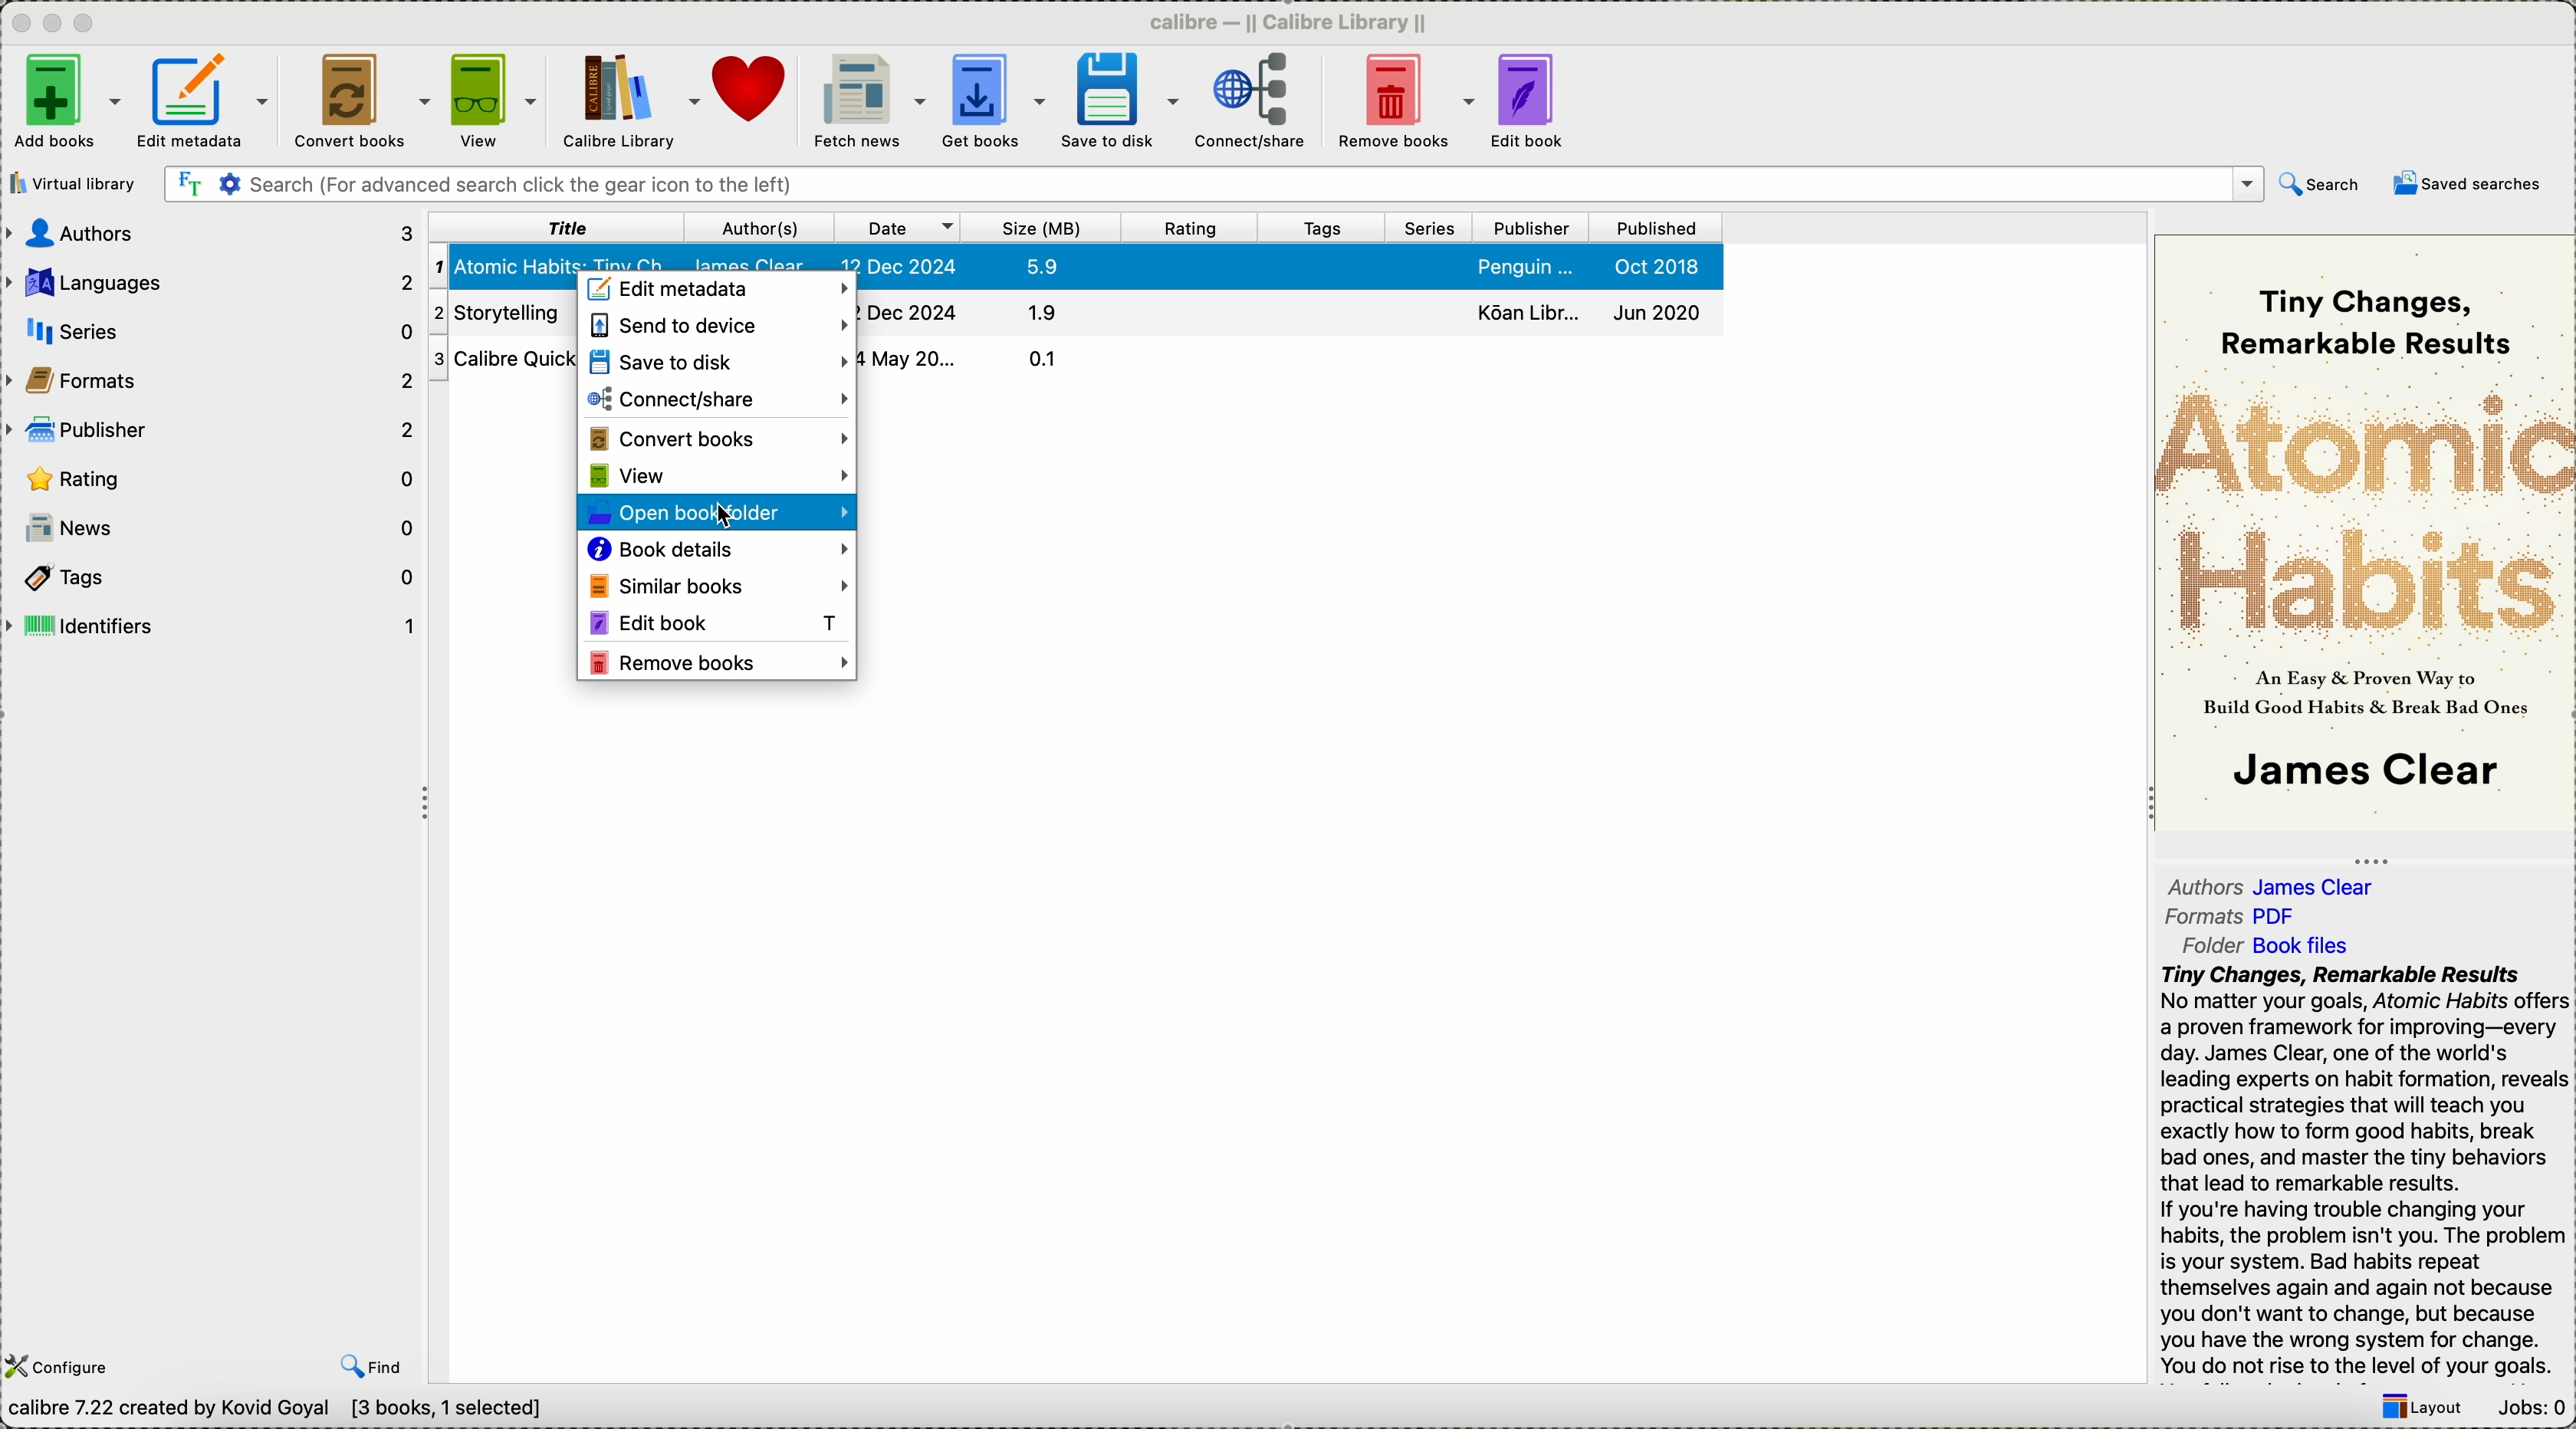 The image size is (2576, 1429). Describe the element at coordinates (2321, 188) in the screenshot. I see `search` at that location.